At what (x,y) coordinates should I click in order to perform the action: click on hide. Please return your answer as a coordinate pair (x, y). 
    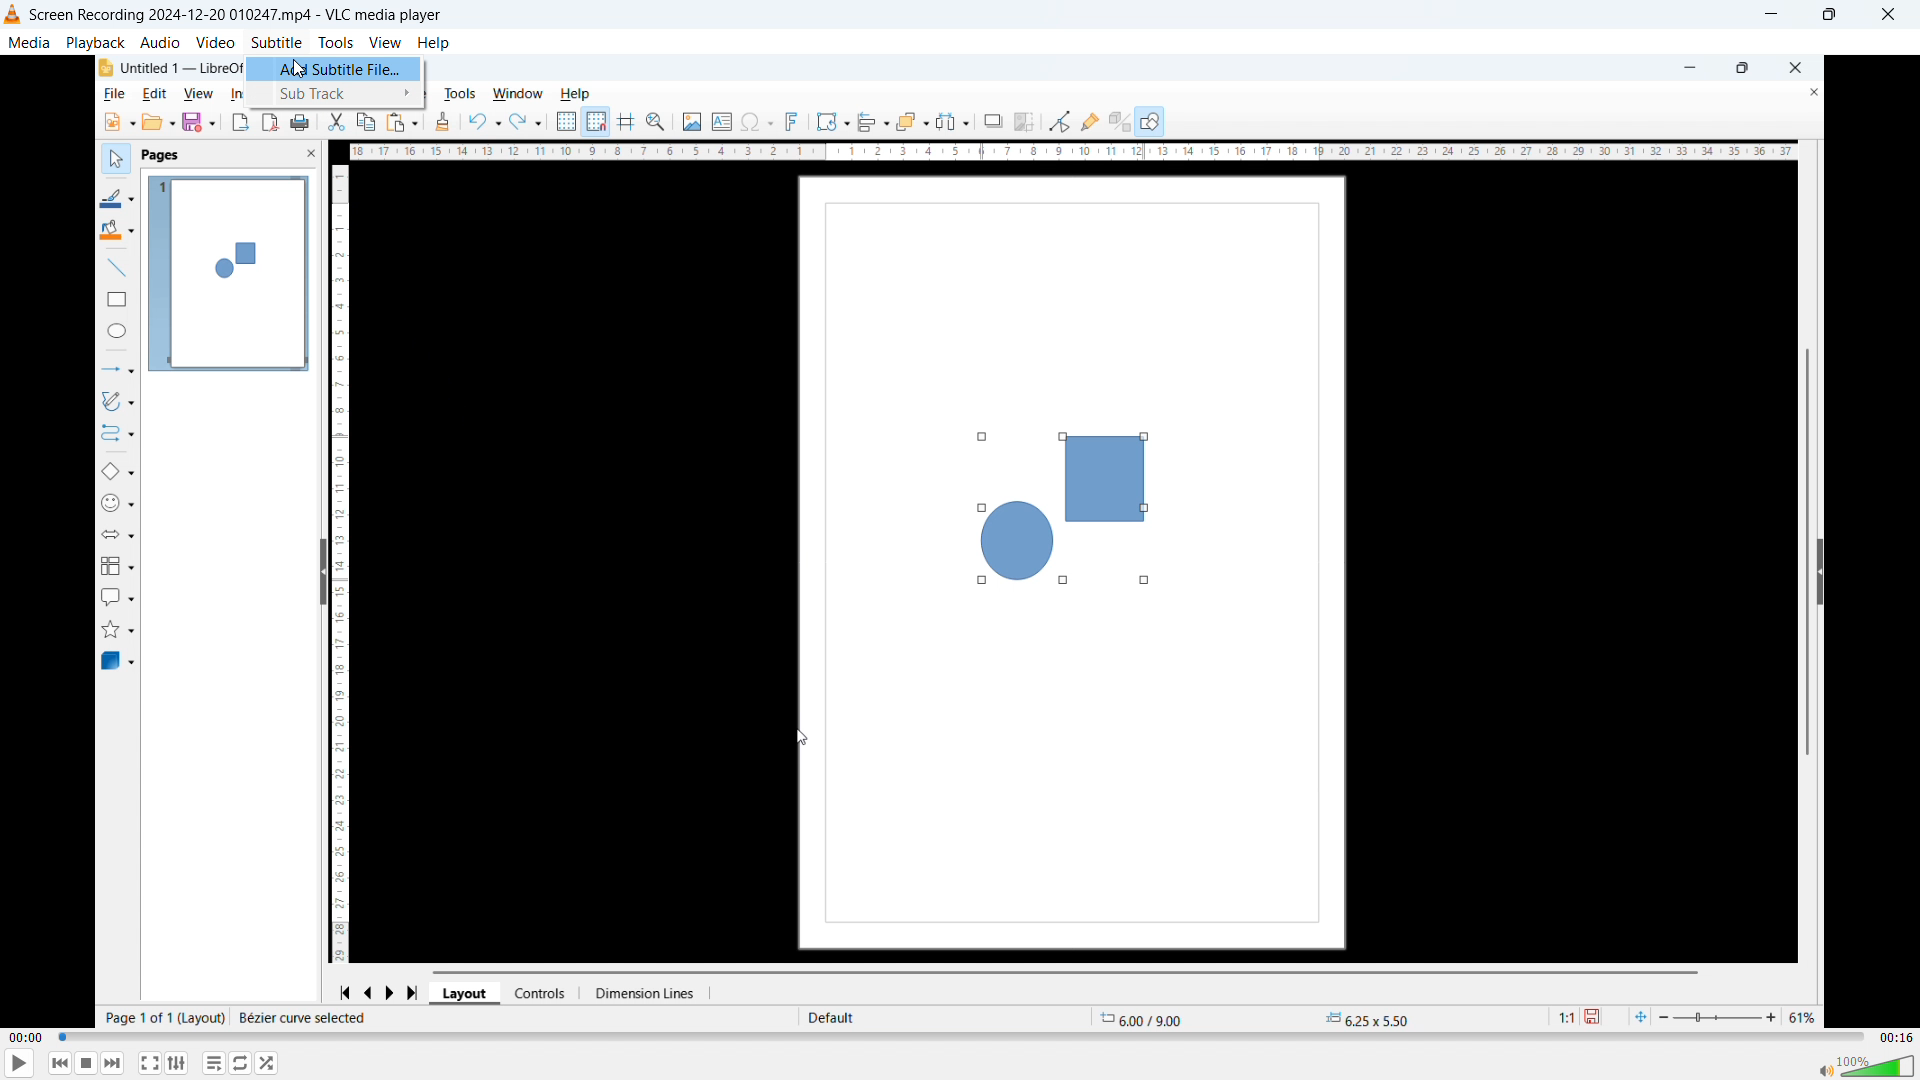
    Looking at the image, I should click on (1820, 571).